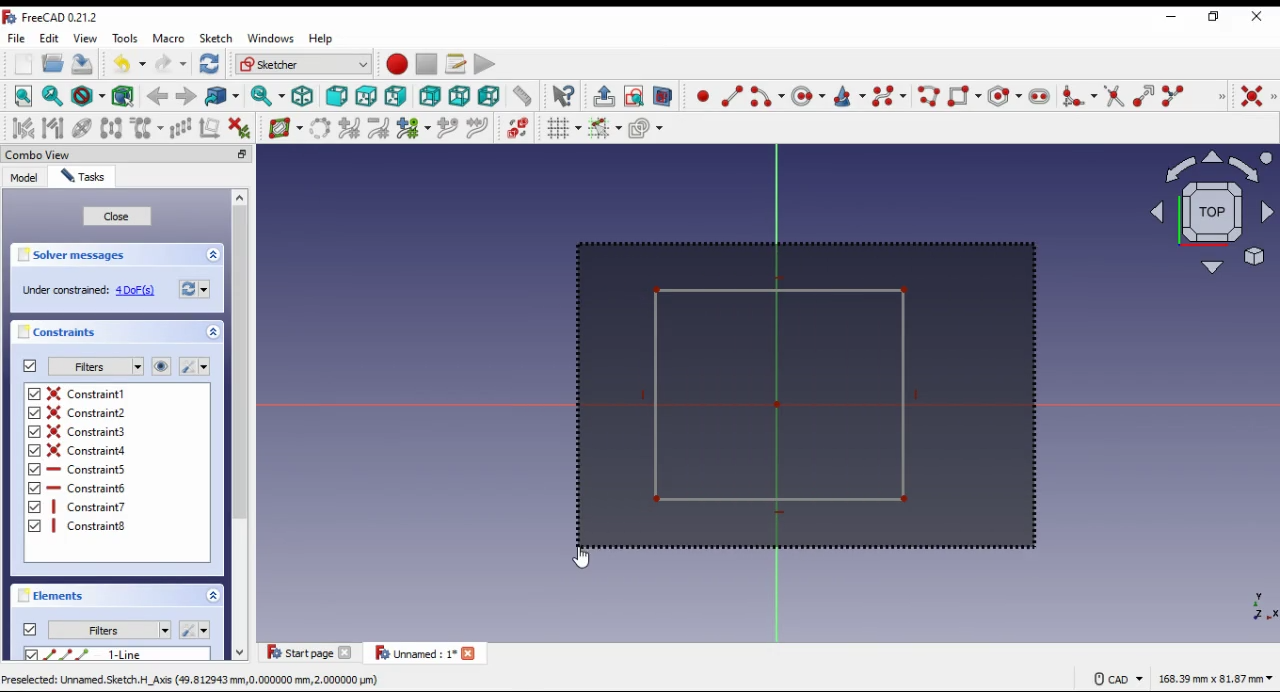 The width and height of the screenshot is (1280, 692). What do you see at coordinates (517, 128) in the screenshot?
I see `switch virtual space` at bounding box center [517, 128].